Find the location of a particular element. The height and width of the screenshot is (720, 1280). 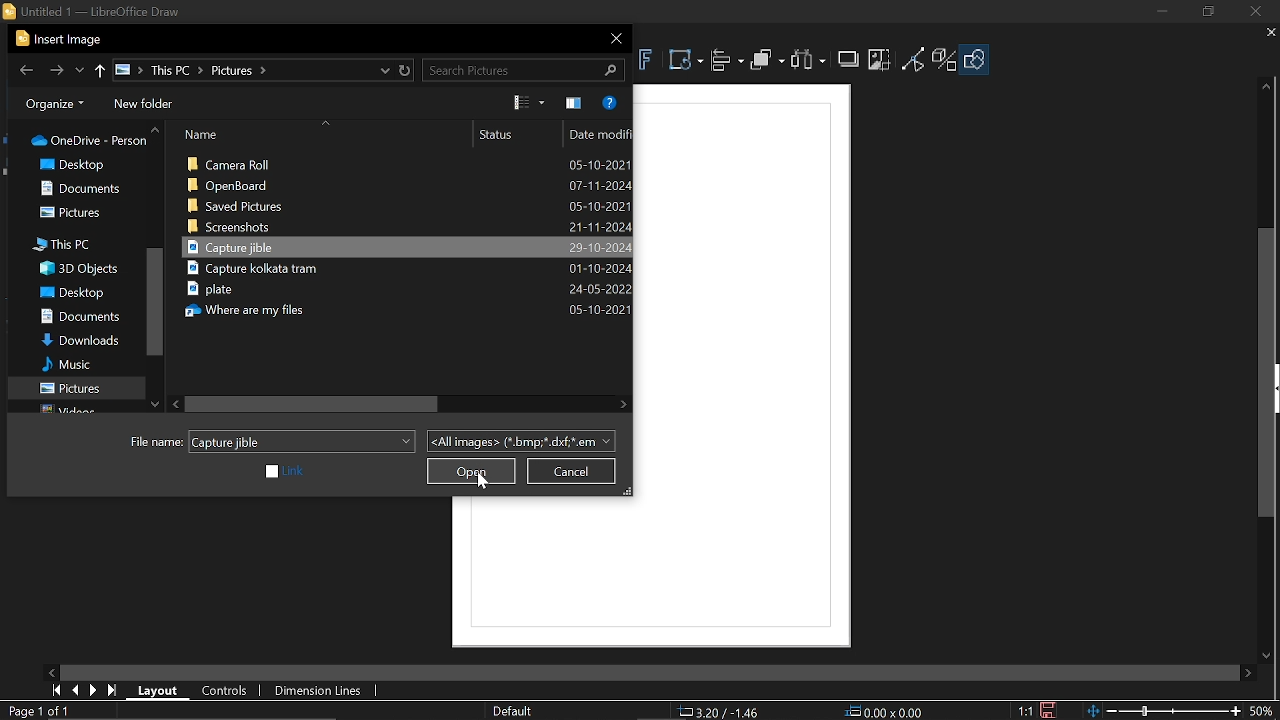

Pages is located at coordinates (36, 711).